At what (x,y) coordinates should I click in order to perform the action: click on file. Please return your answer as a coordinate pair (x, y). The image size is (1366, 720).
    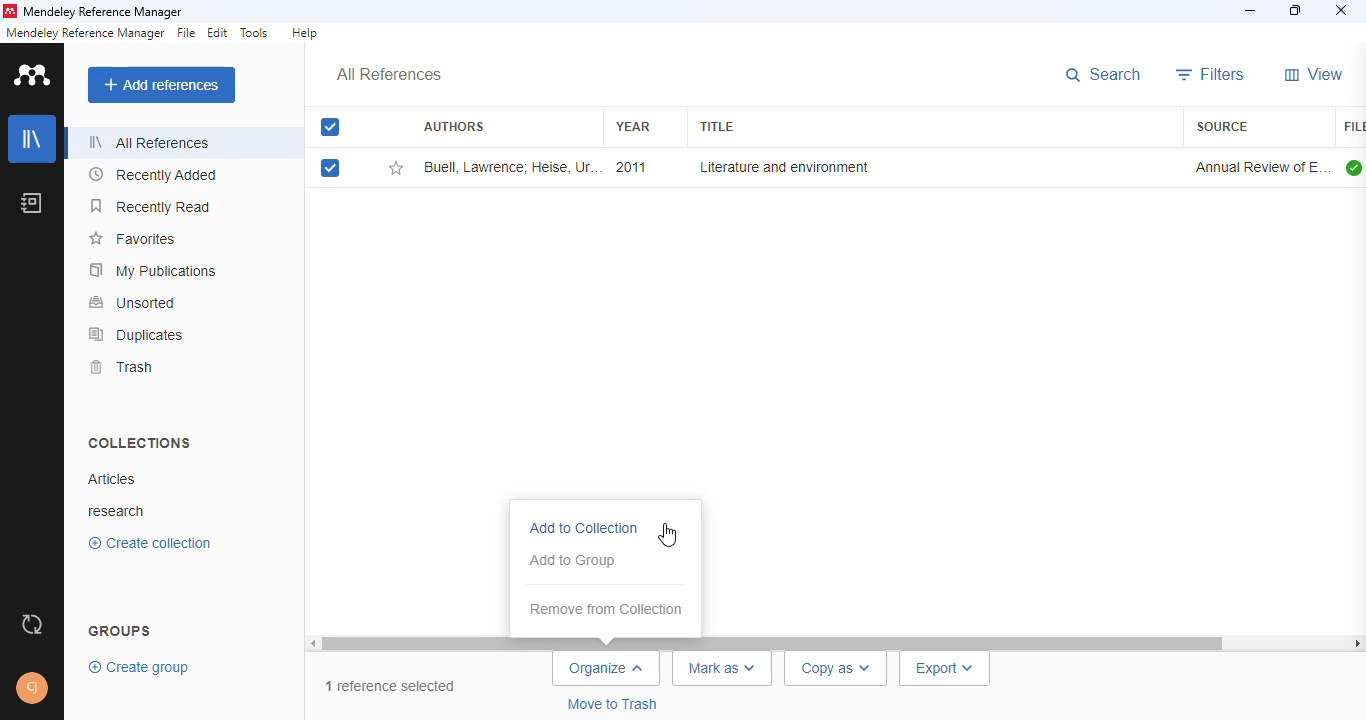
    Looking at the image, I should click on (185, 33).